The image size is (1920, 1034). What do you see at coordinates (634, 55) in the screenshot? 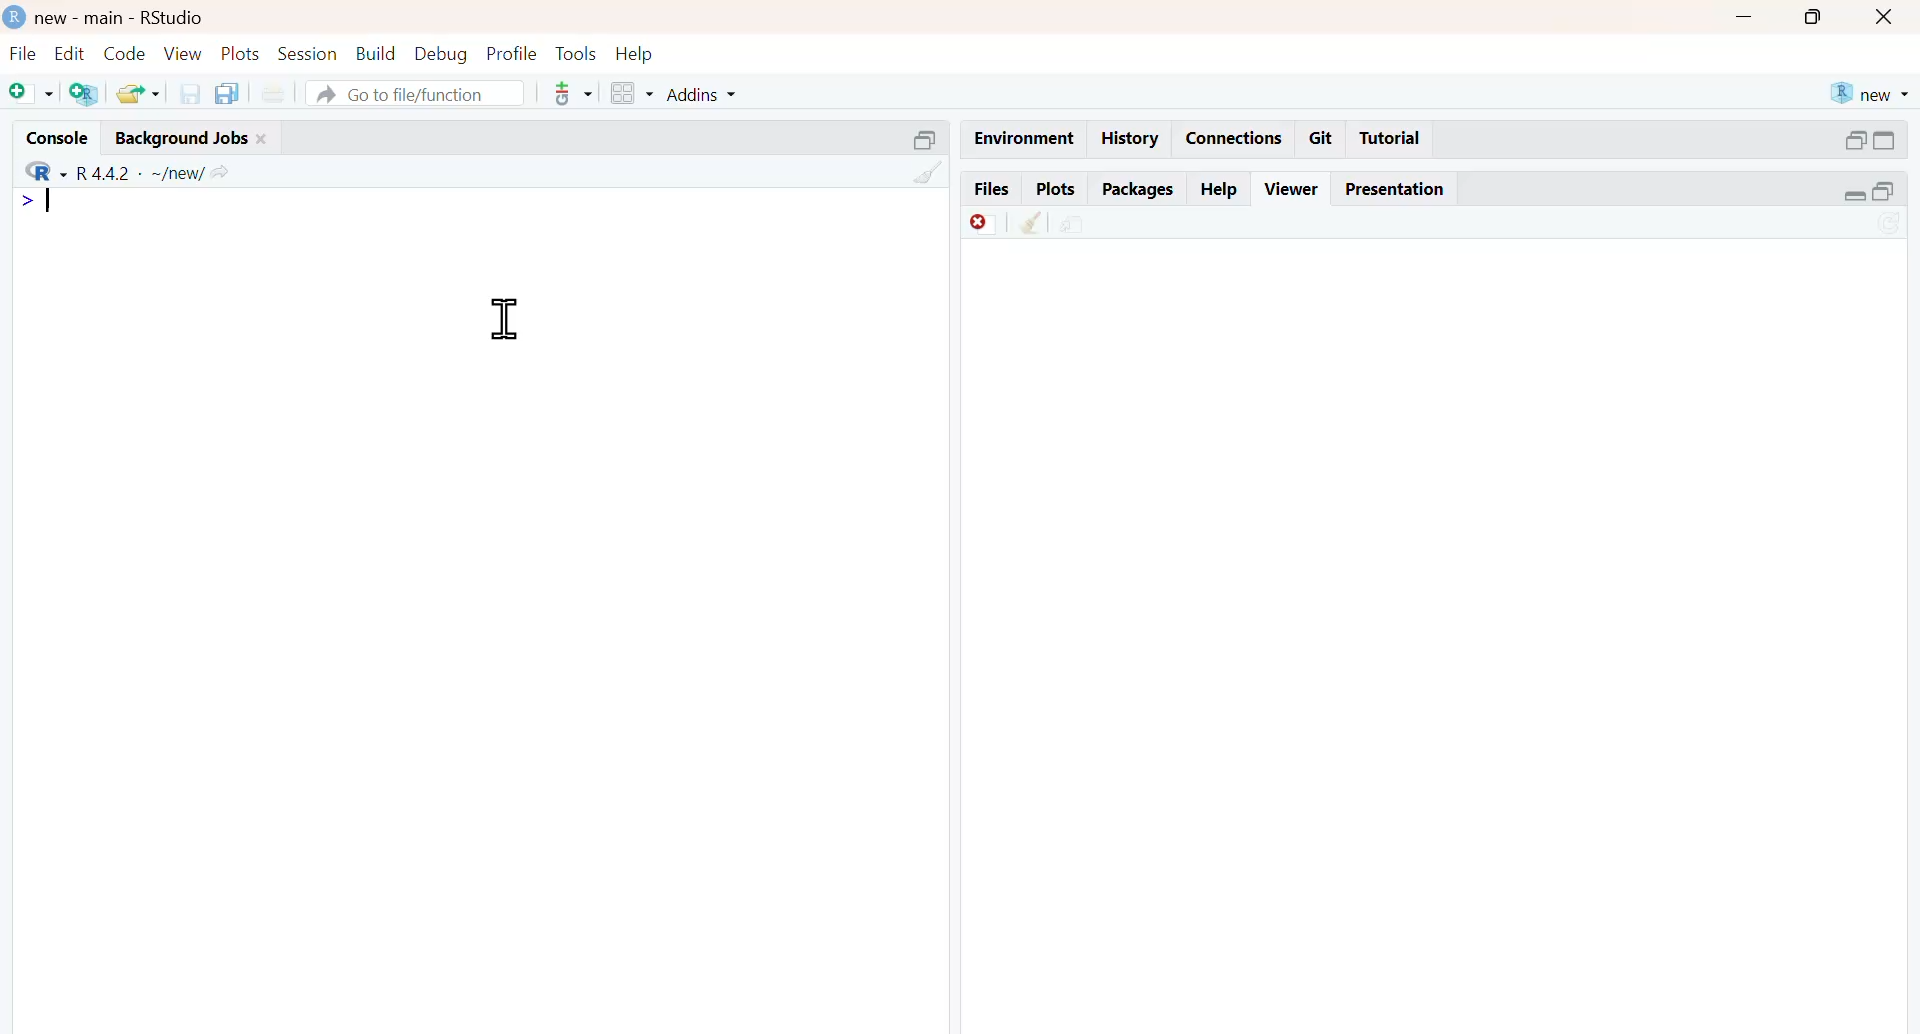
I see `help` at bounding box center [634, 55].